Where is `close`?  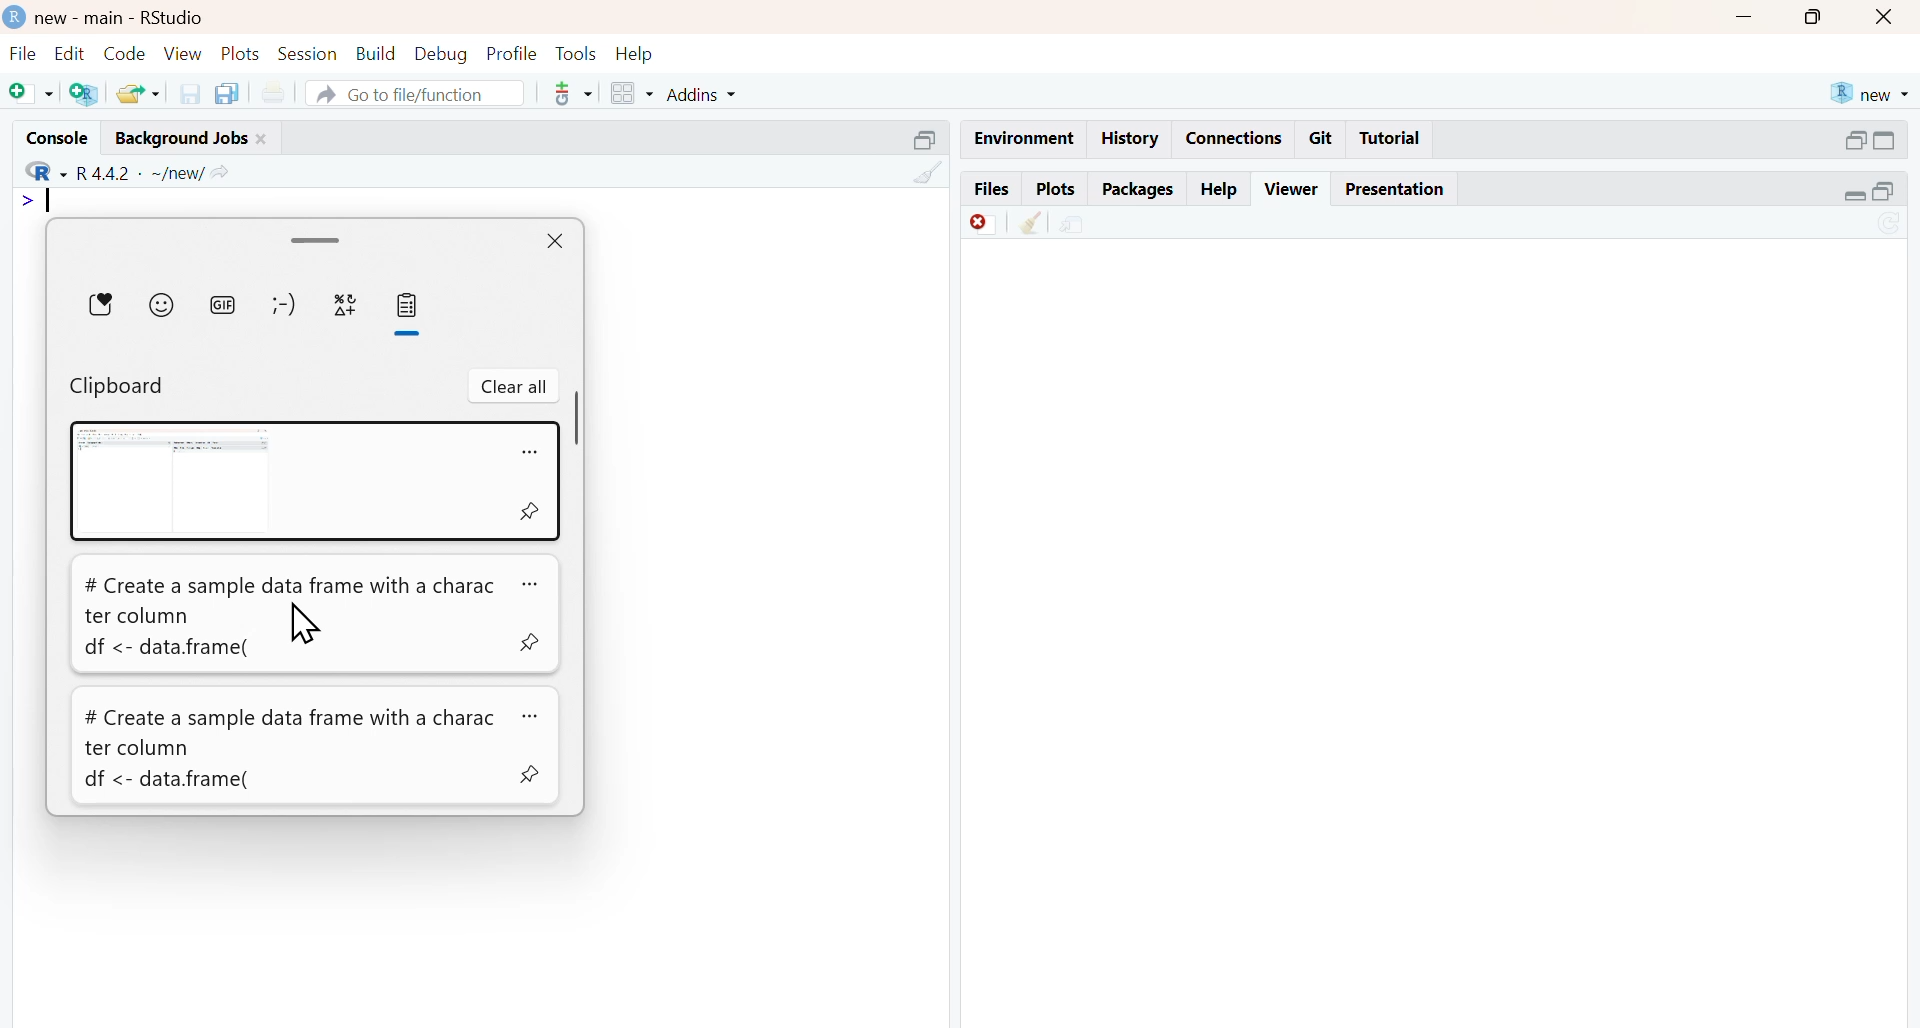 close is located at coordinates (1884, 16).